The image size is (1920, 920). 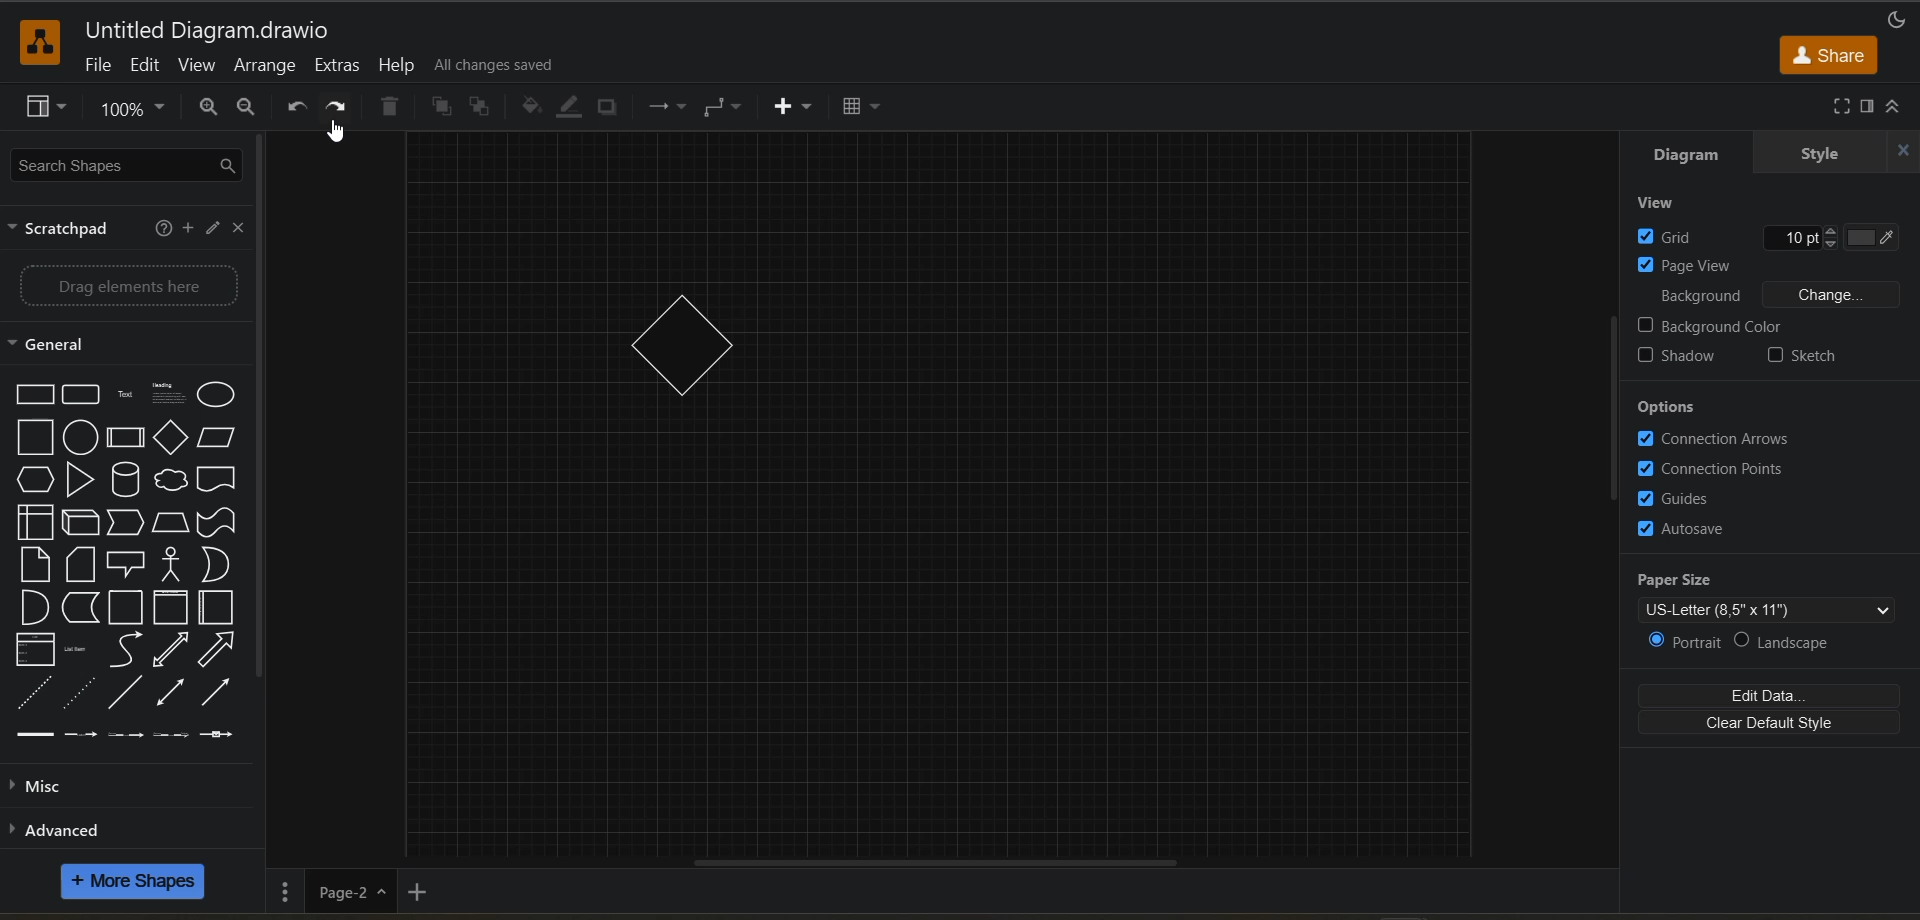 What do you see at coordinates (35, 41) in the screenshot?
I see `app logo` at bounding box center [35, 41].